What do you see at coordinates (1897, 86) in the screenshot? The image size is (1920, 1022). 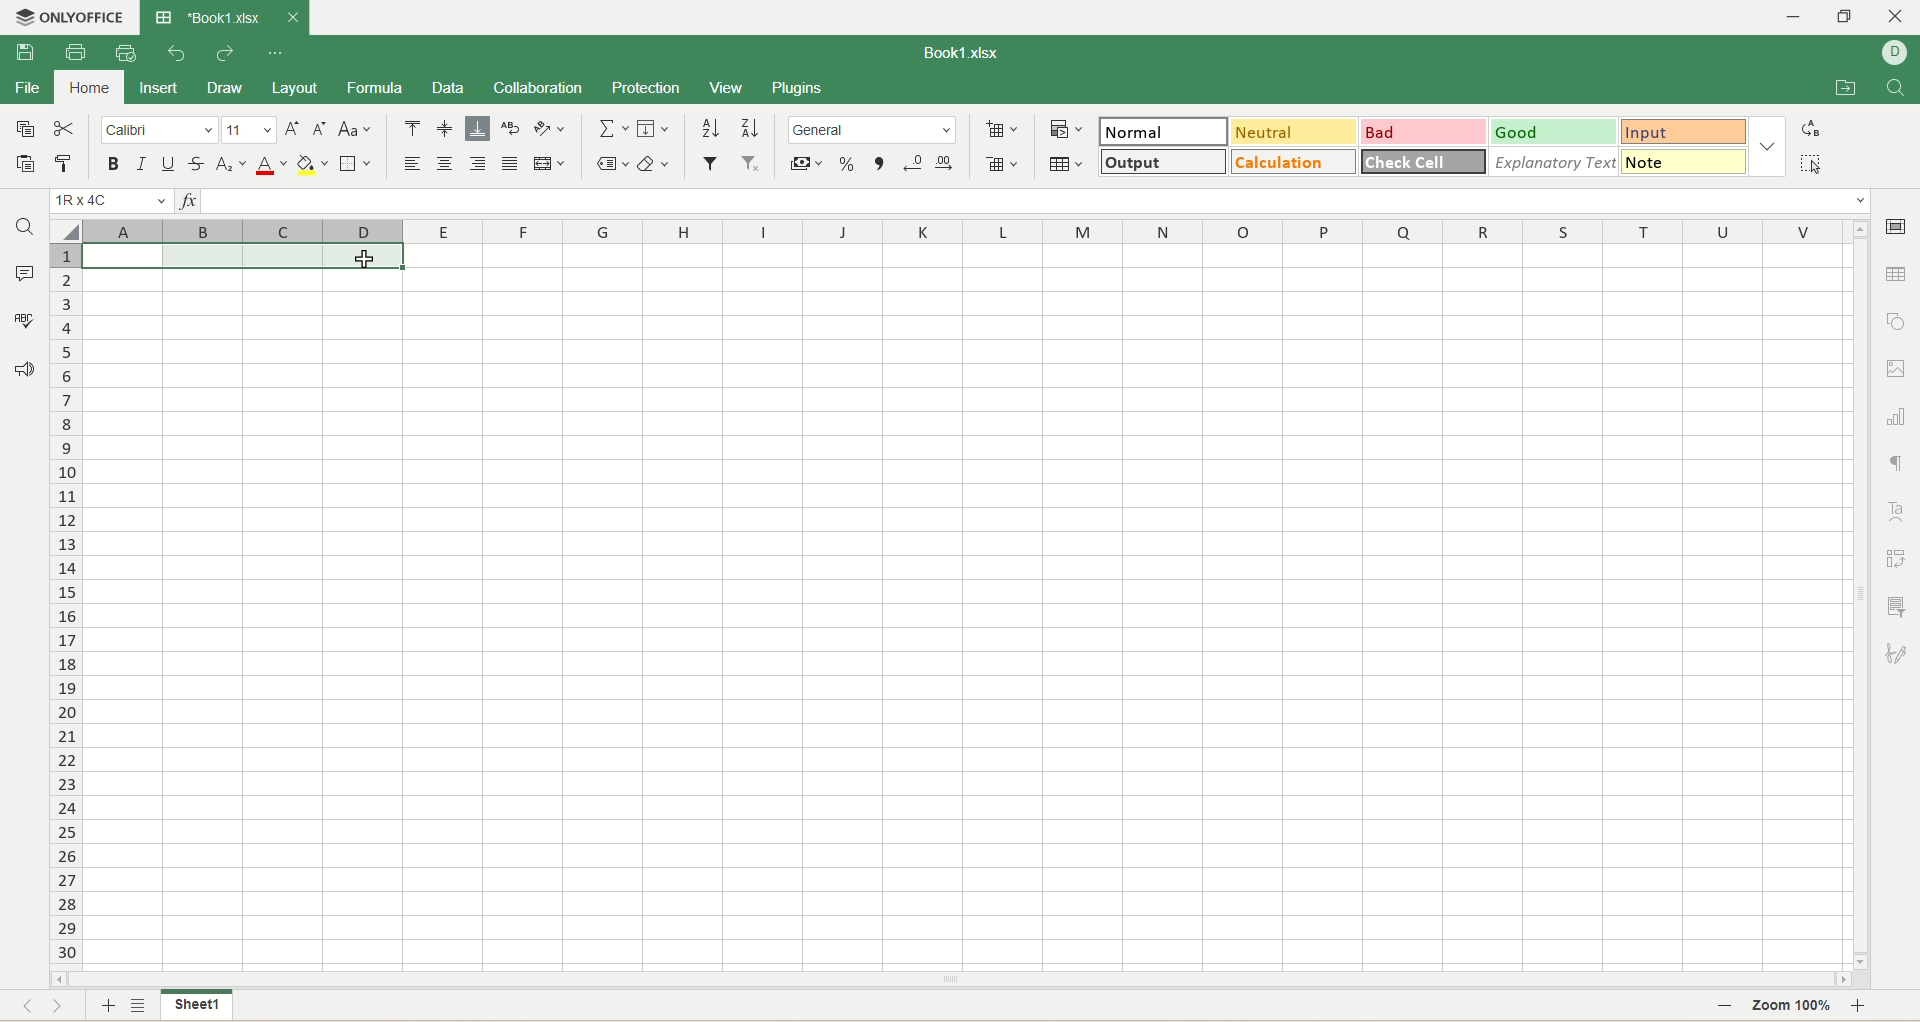 I see `find` at bounding box center [1897, 86].